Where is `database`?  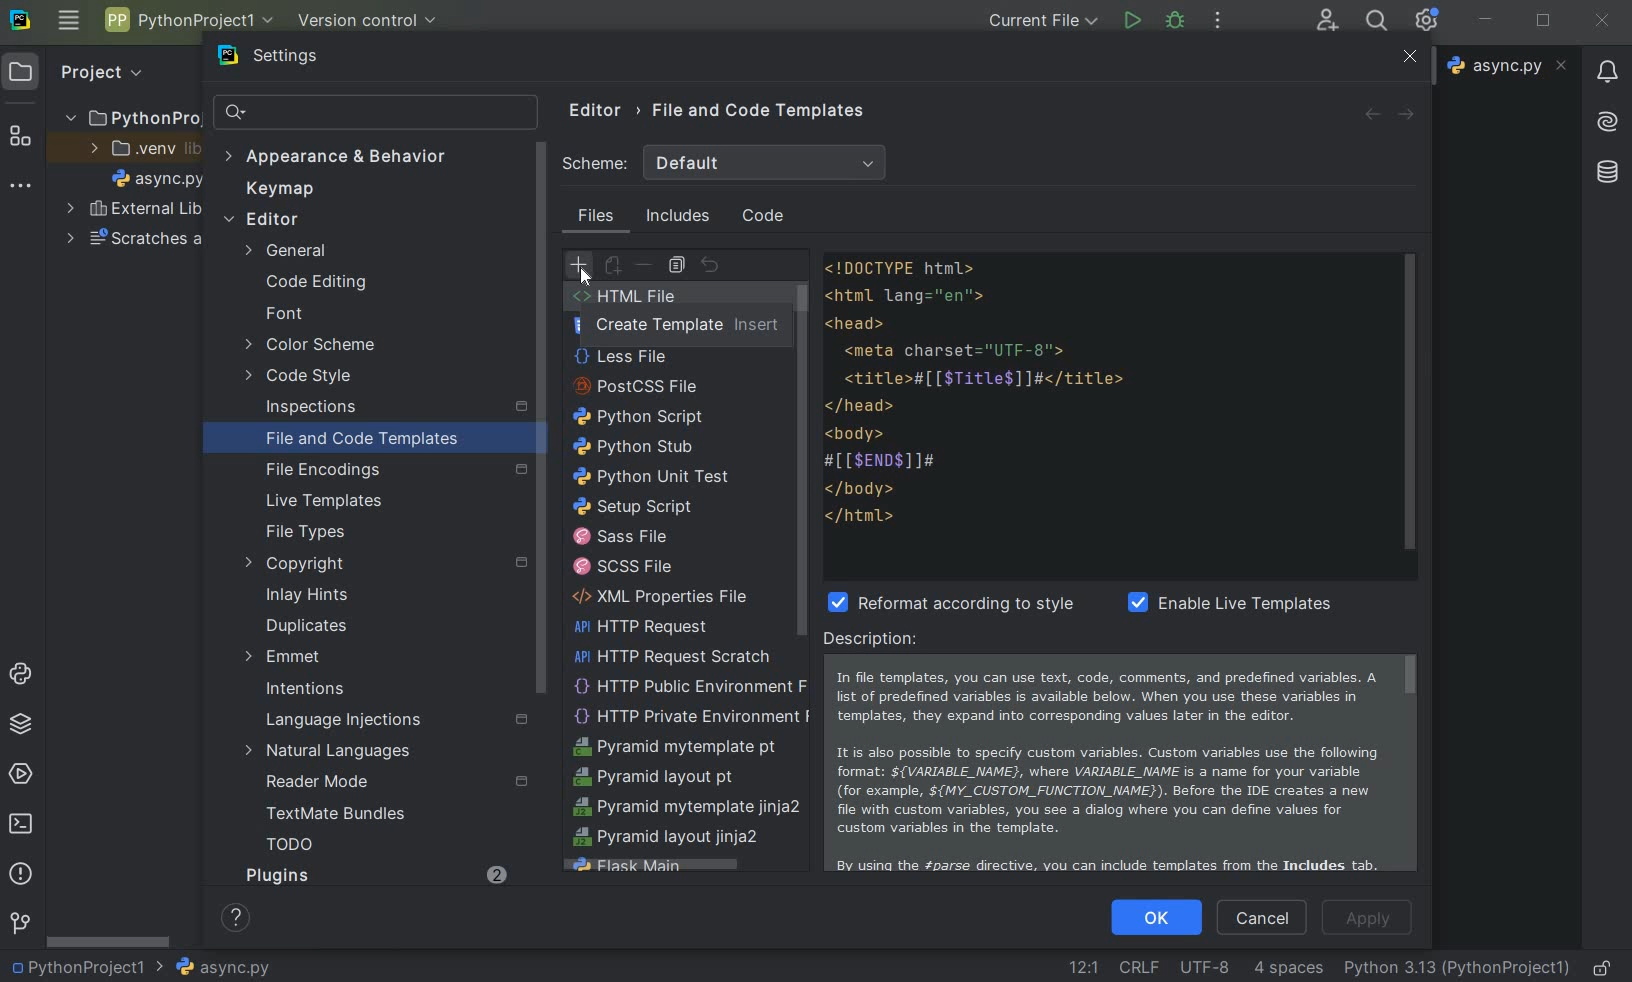
database is located at coordinates (1608, 178).